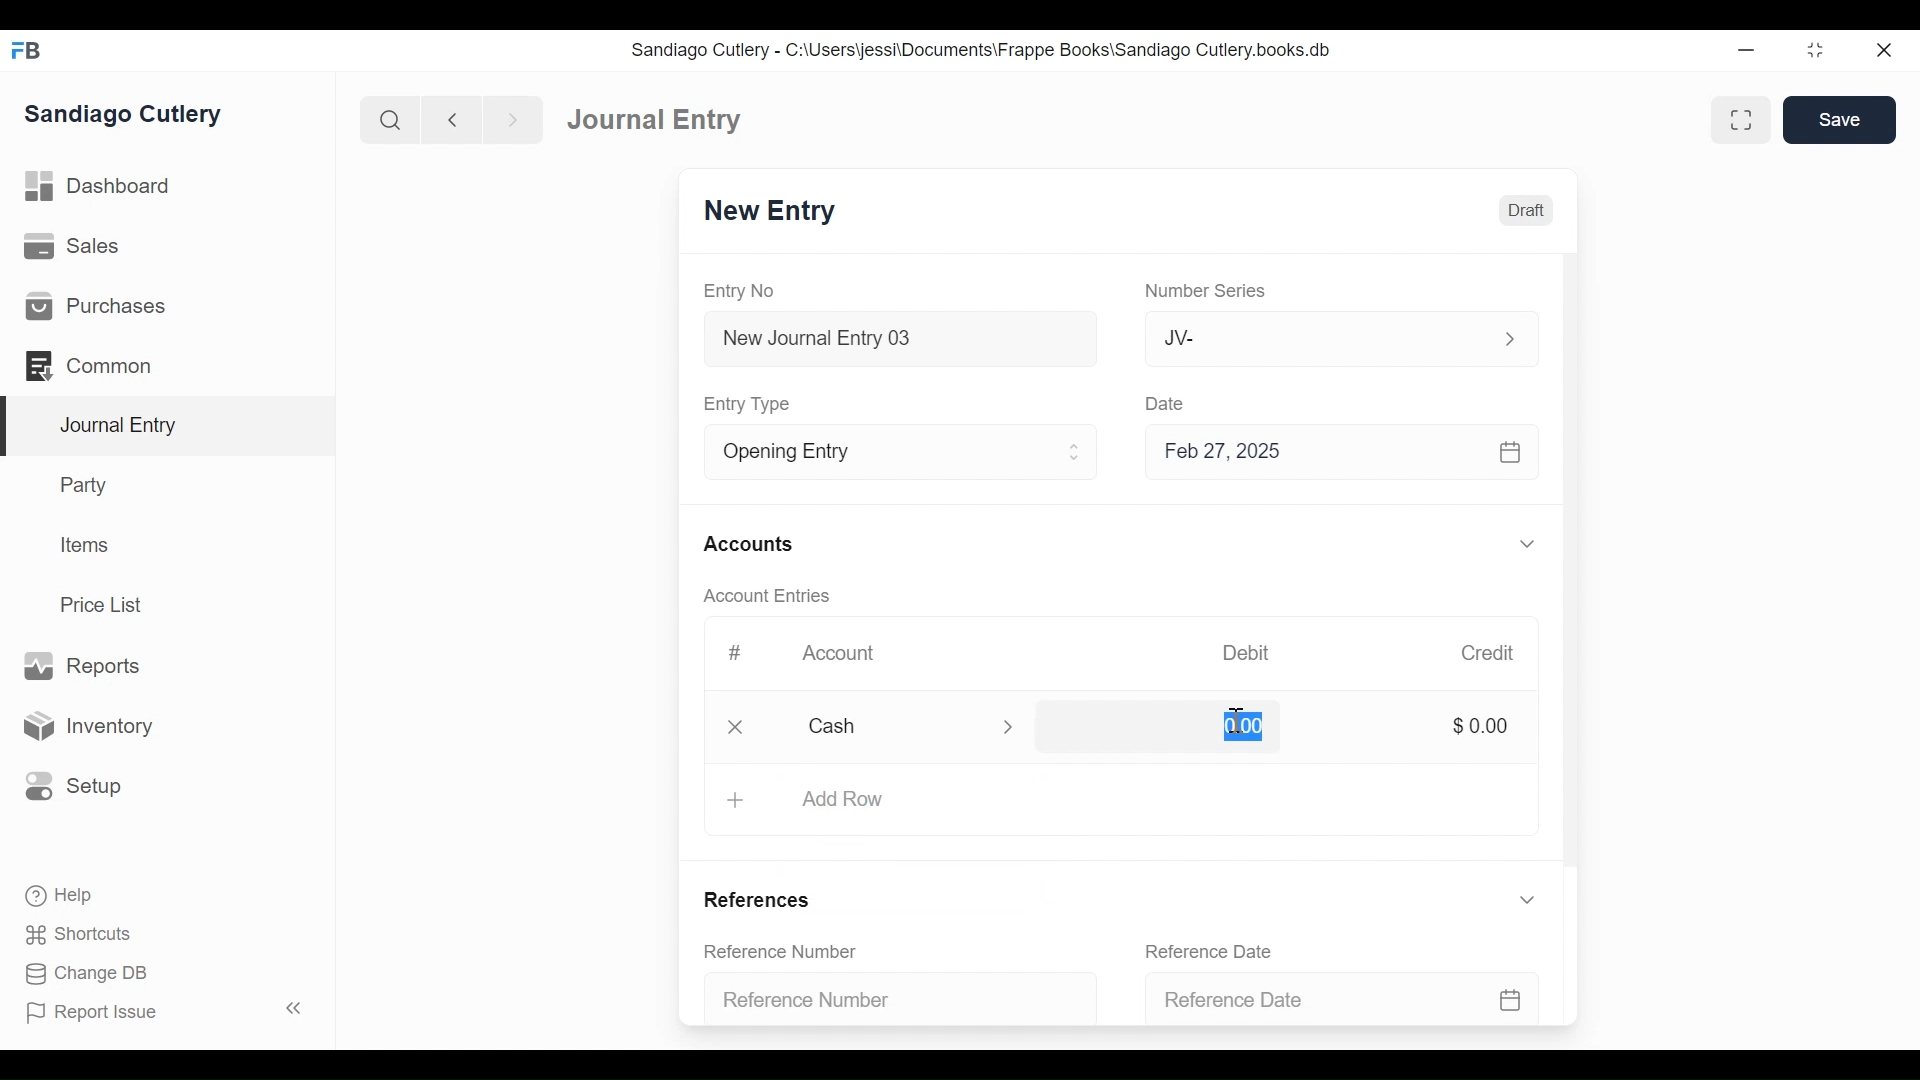 The height and width of the screenshot is (1080, 1920). Describe the element at coordinates (1237, 719) in the screenshot. I see `cursor` at that location.